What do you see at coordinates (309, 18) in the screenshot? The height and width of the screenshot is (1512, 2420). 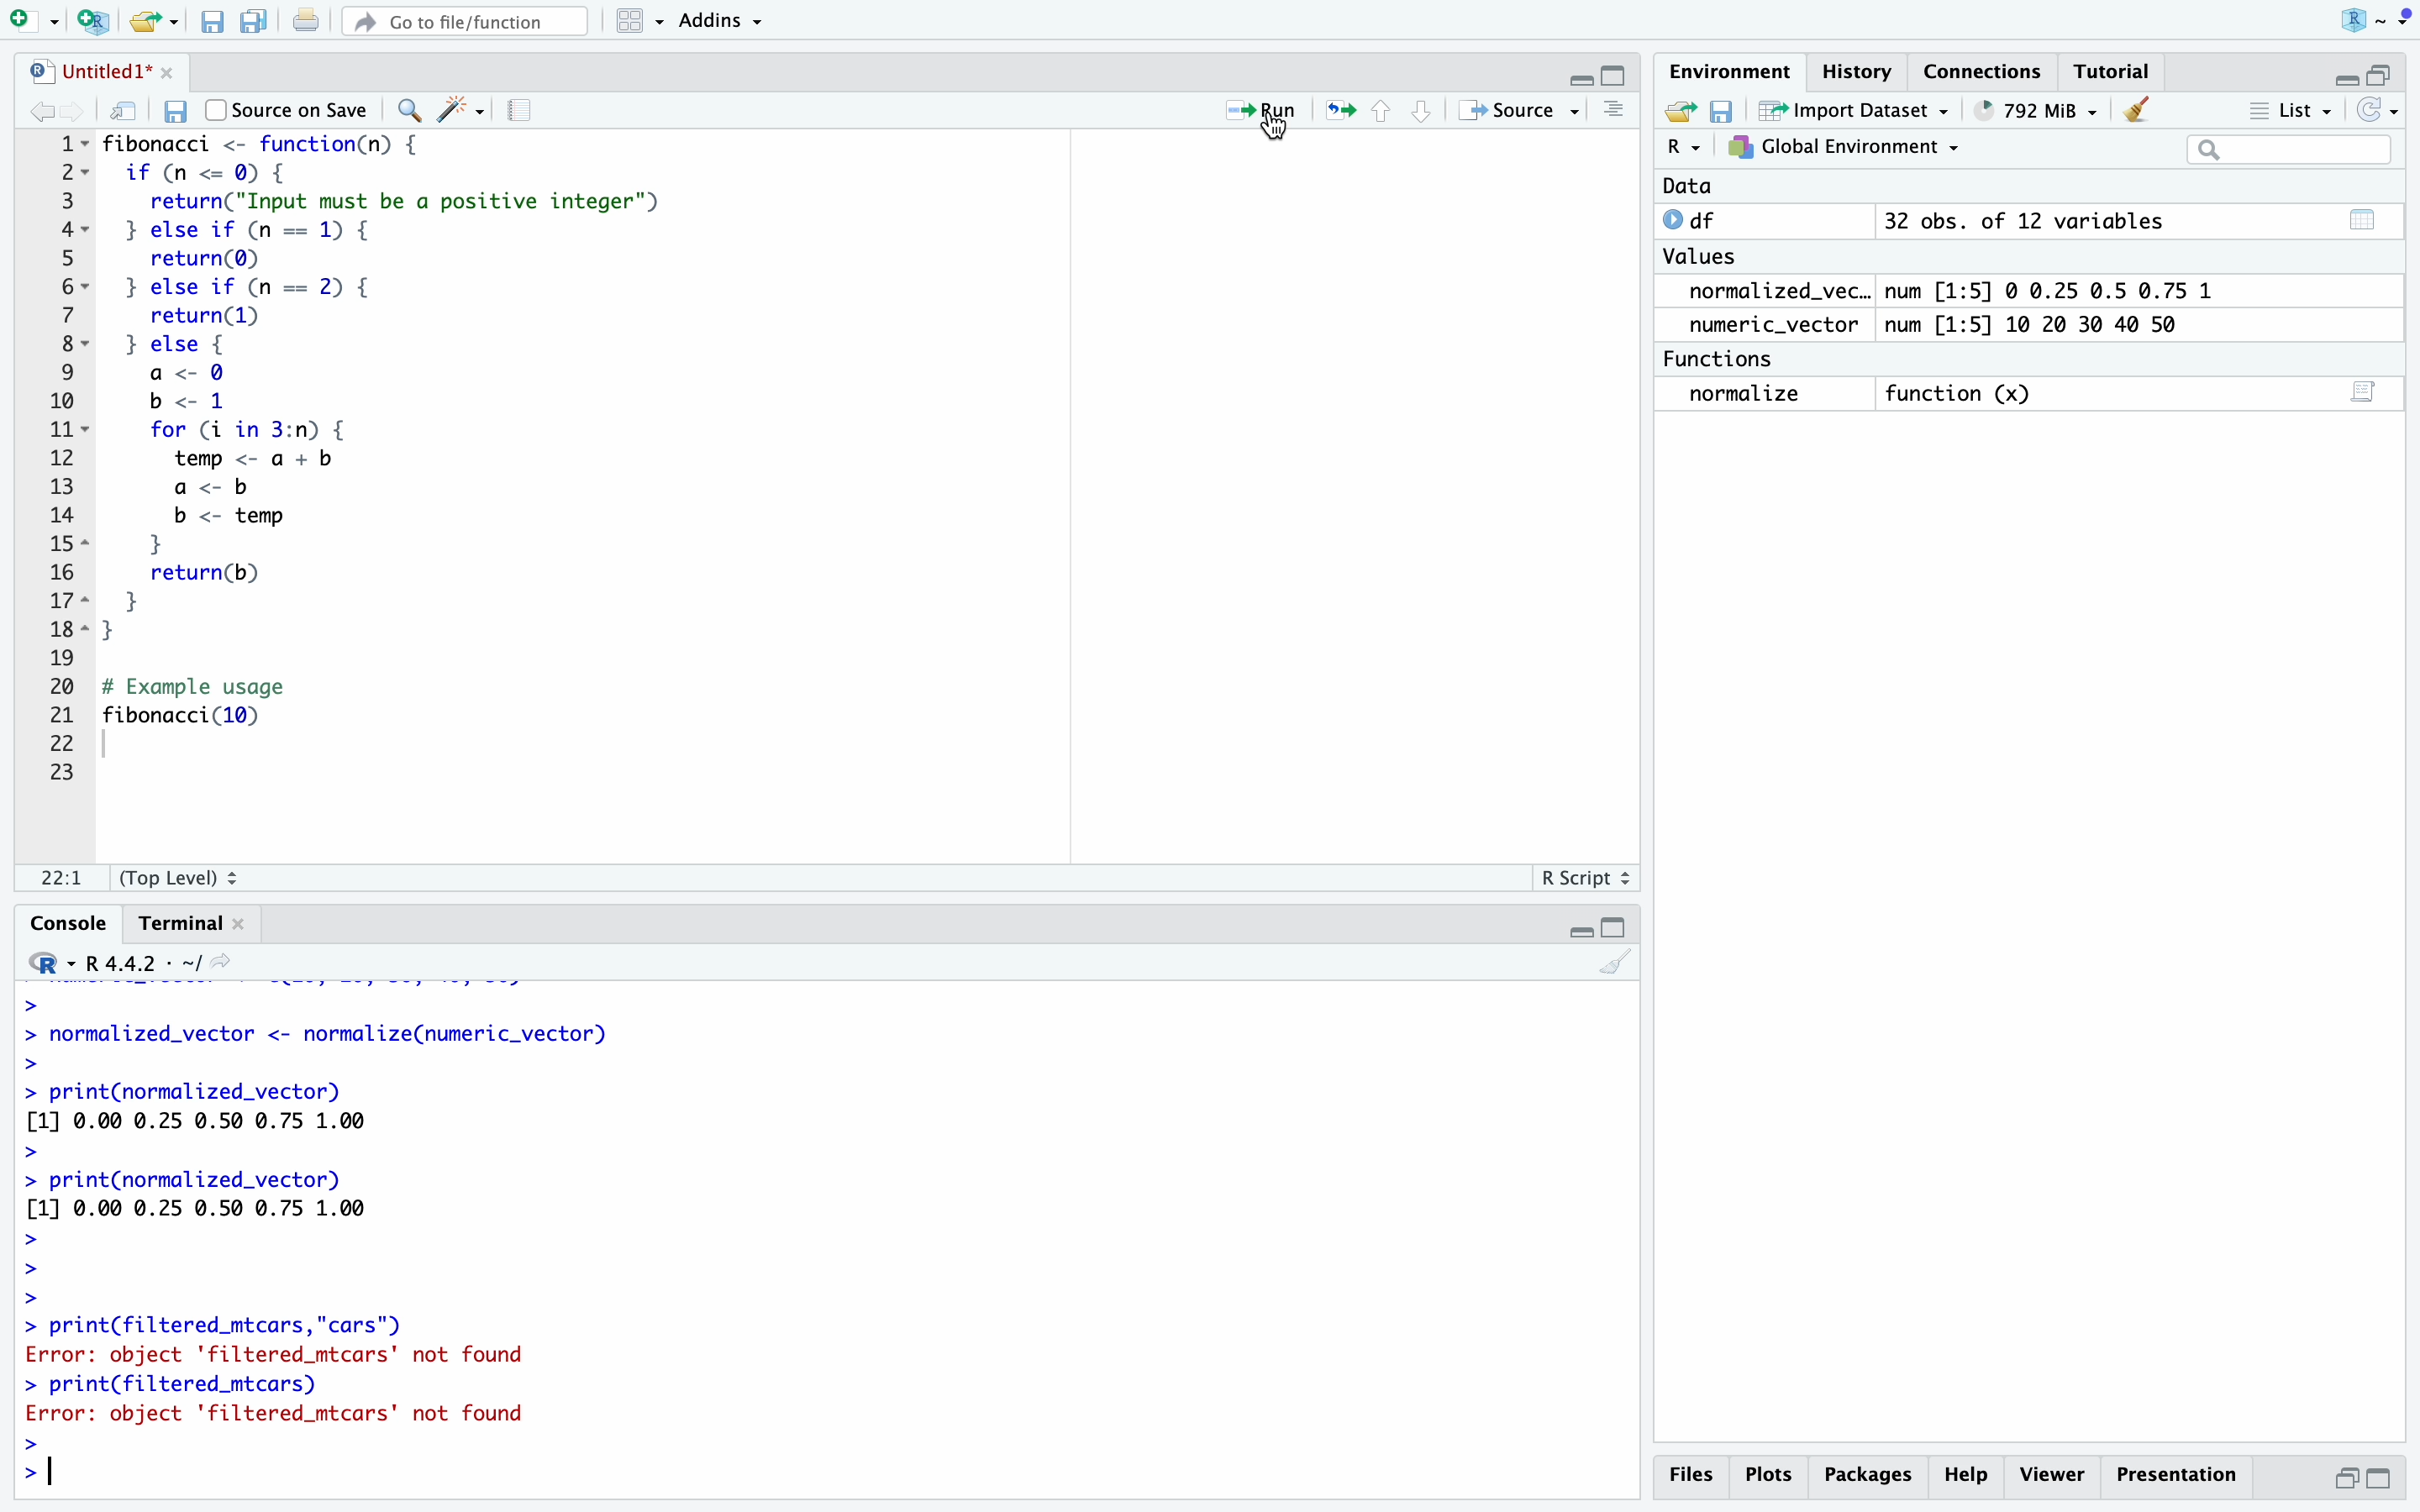 I see `print the current file` at bounding box center [309, 18].